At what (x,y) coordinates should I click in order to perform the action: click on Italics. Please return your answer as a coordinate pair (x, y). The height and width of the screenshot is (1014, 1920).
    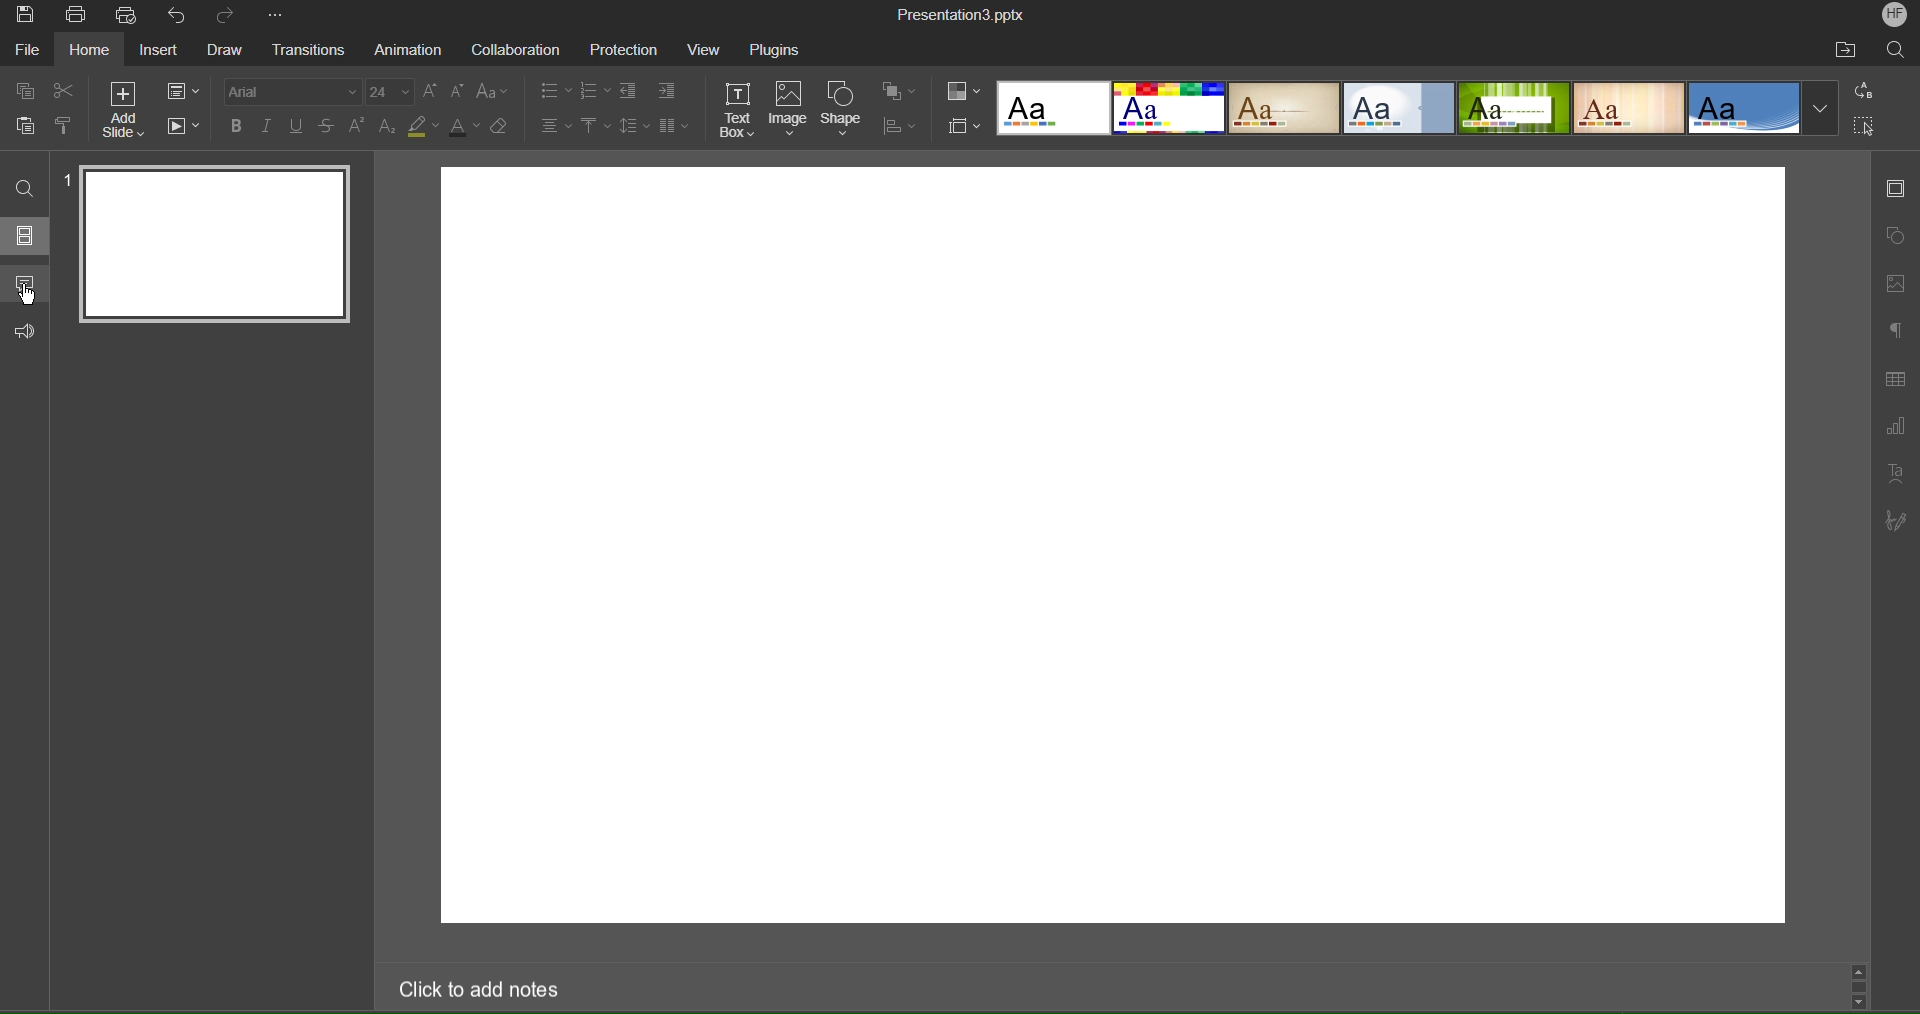
    Looking at the image, I should click on (269, 126).